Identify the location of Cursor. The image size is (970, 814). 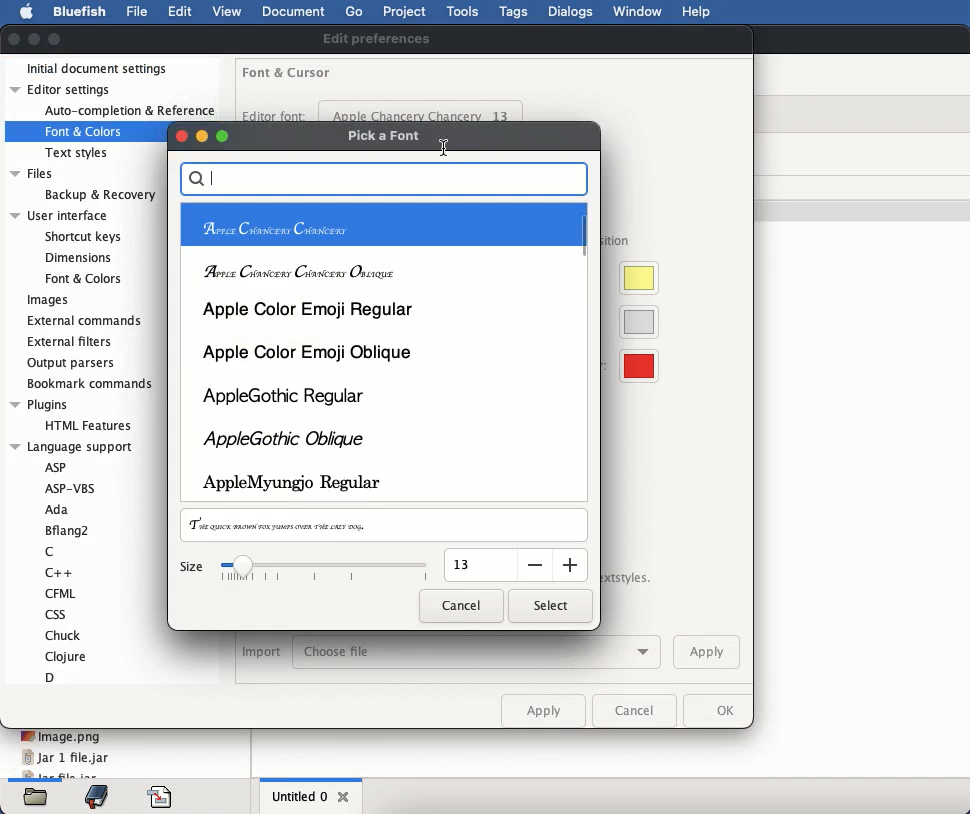
(451, 147).